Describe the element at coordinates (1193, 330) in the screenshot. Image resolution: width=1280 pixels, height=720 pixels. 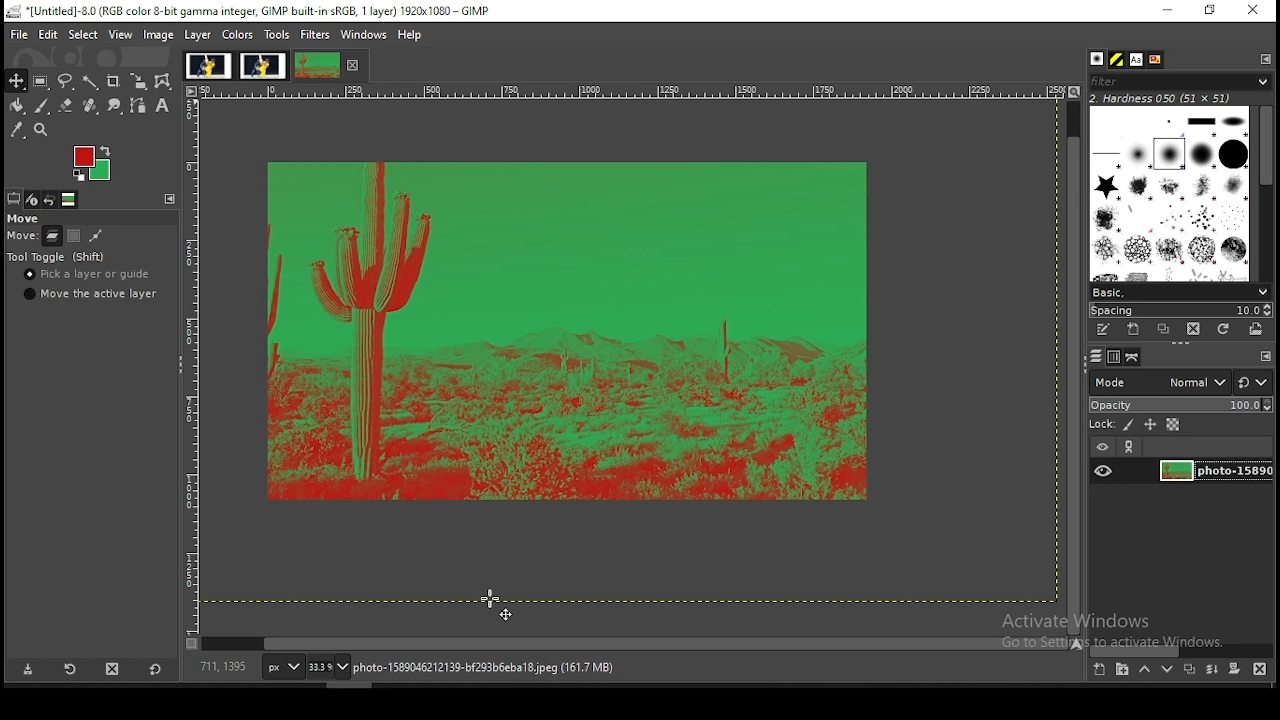
I see `delete brush` at that location.